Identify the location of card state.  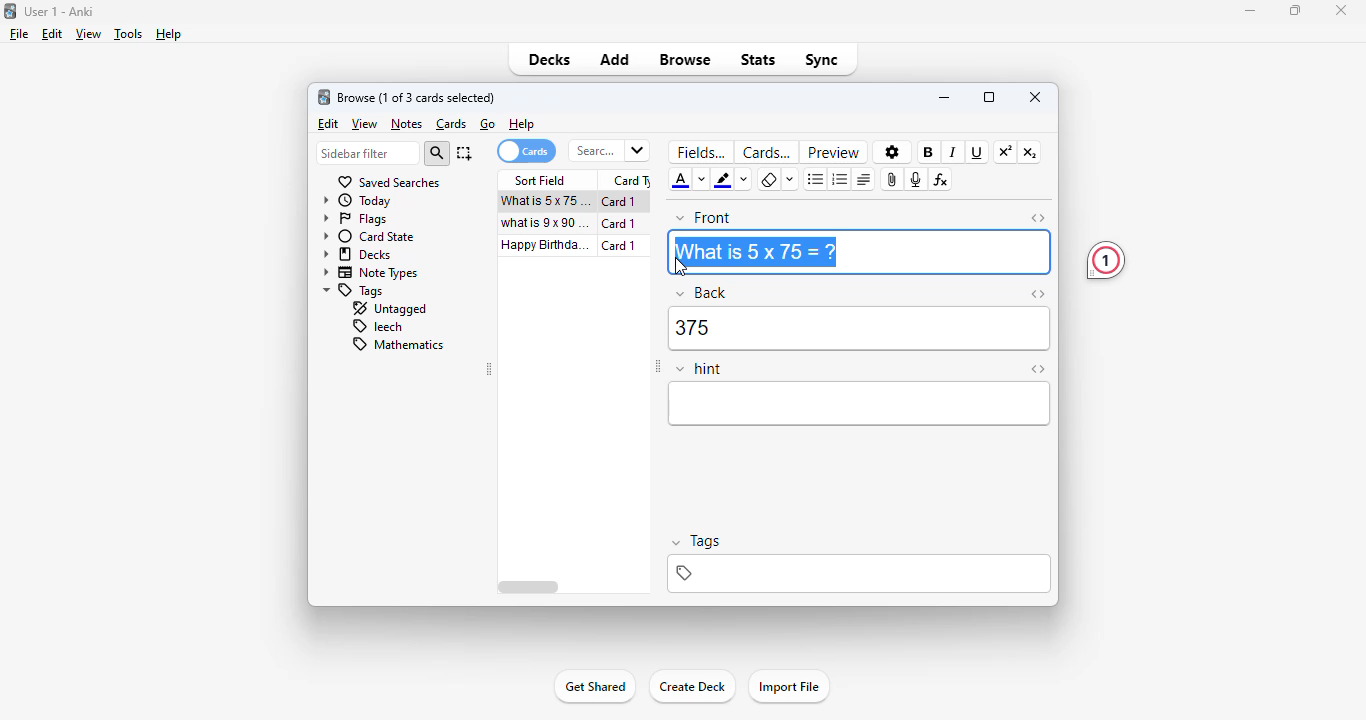
(369, 236).